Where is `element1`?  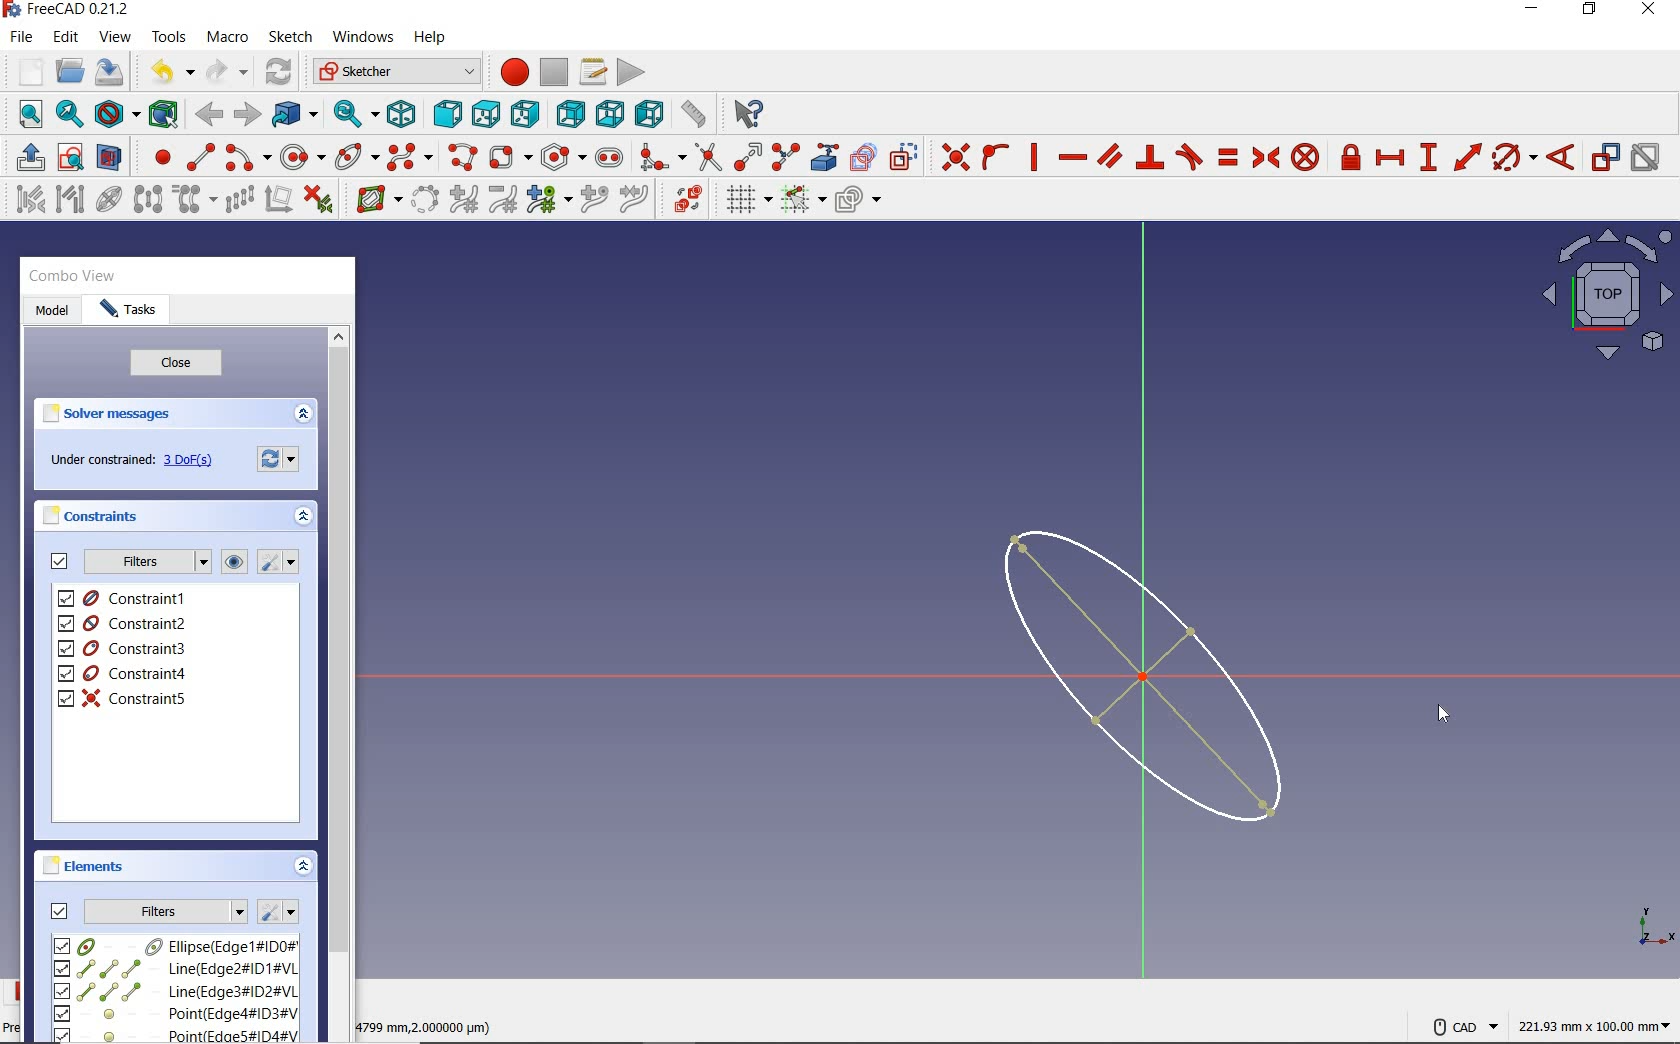
element1 is located at coordinates (173, 945).